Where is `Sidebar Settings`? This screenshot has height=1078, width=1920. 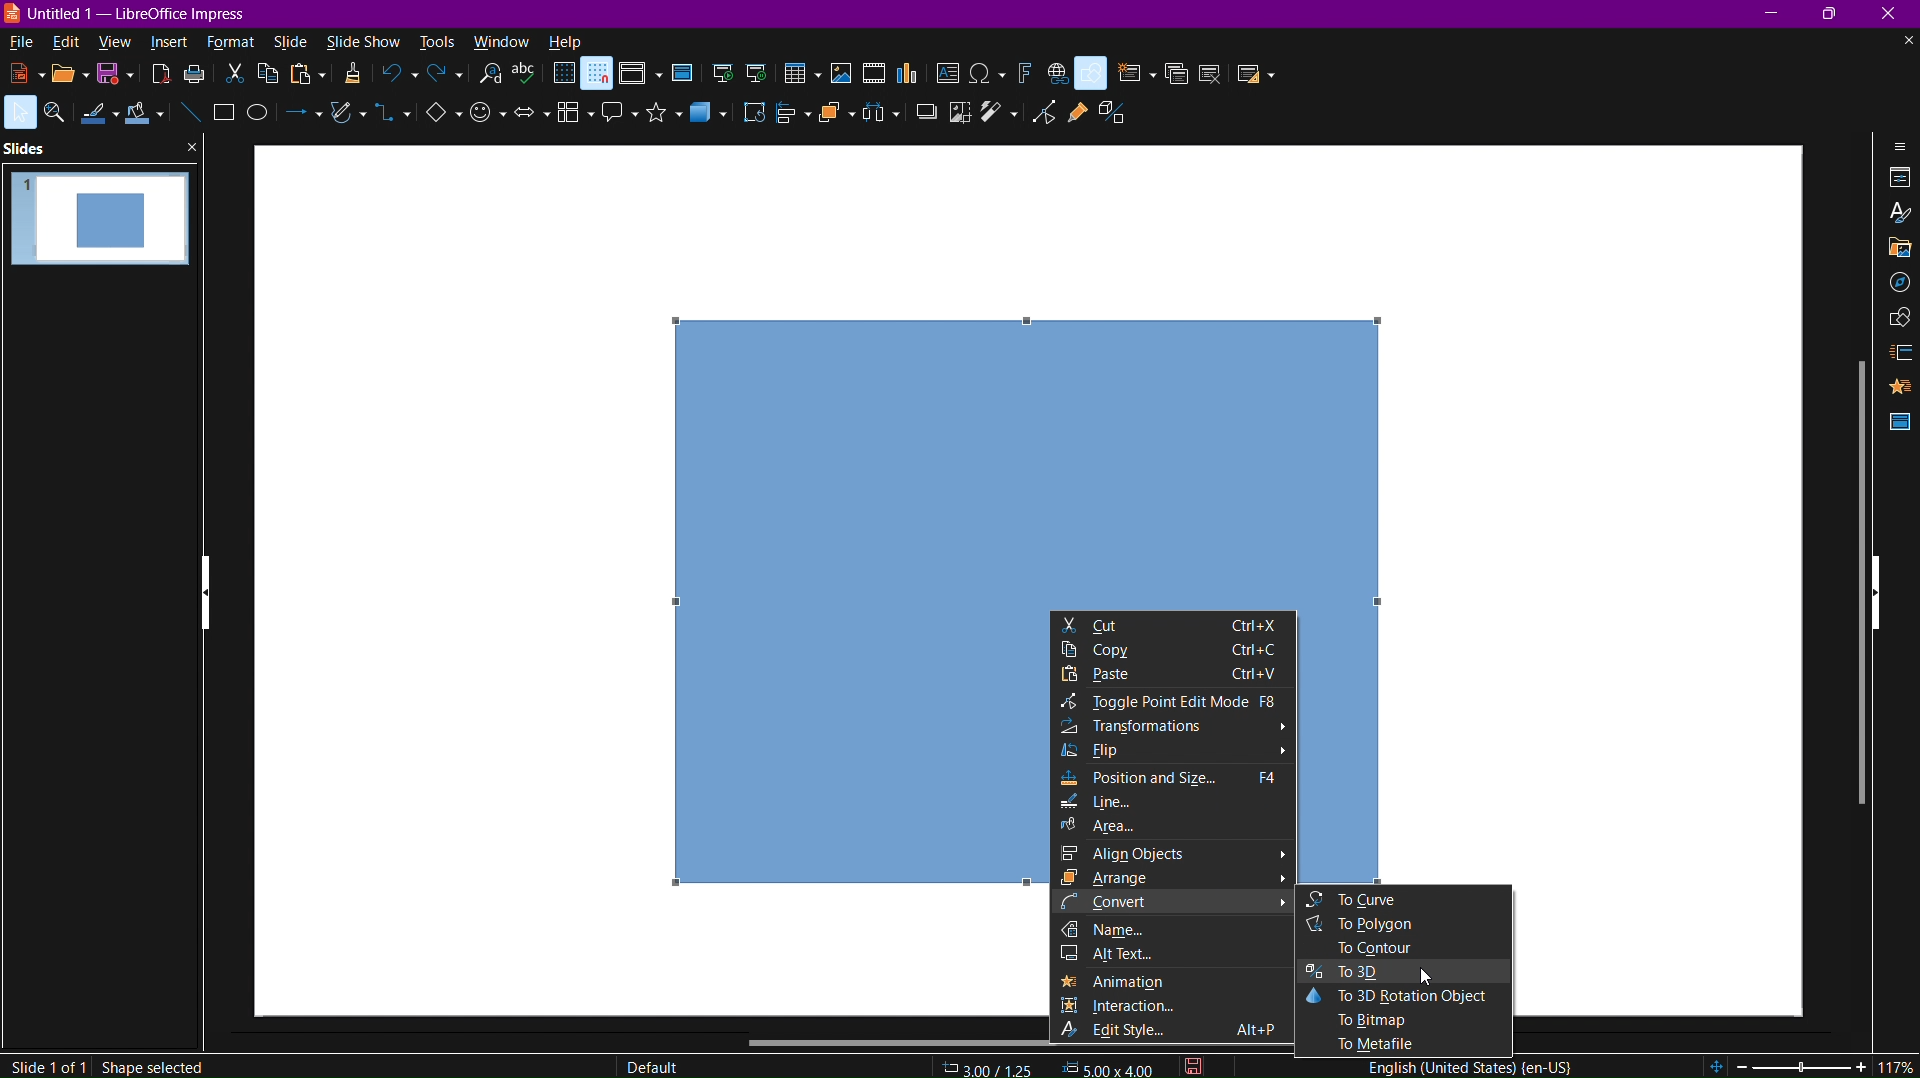
Sidebar Settings is located at coordinates (1894, 146).